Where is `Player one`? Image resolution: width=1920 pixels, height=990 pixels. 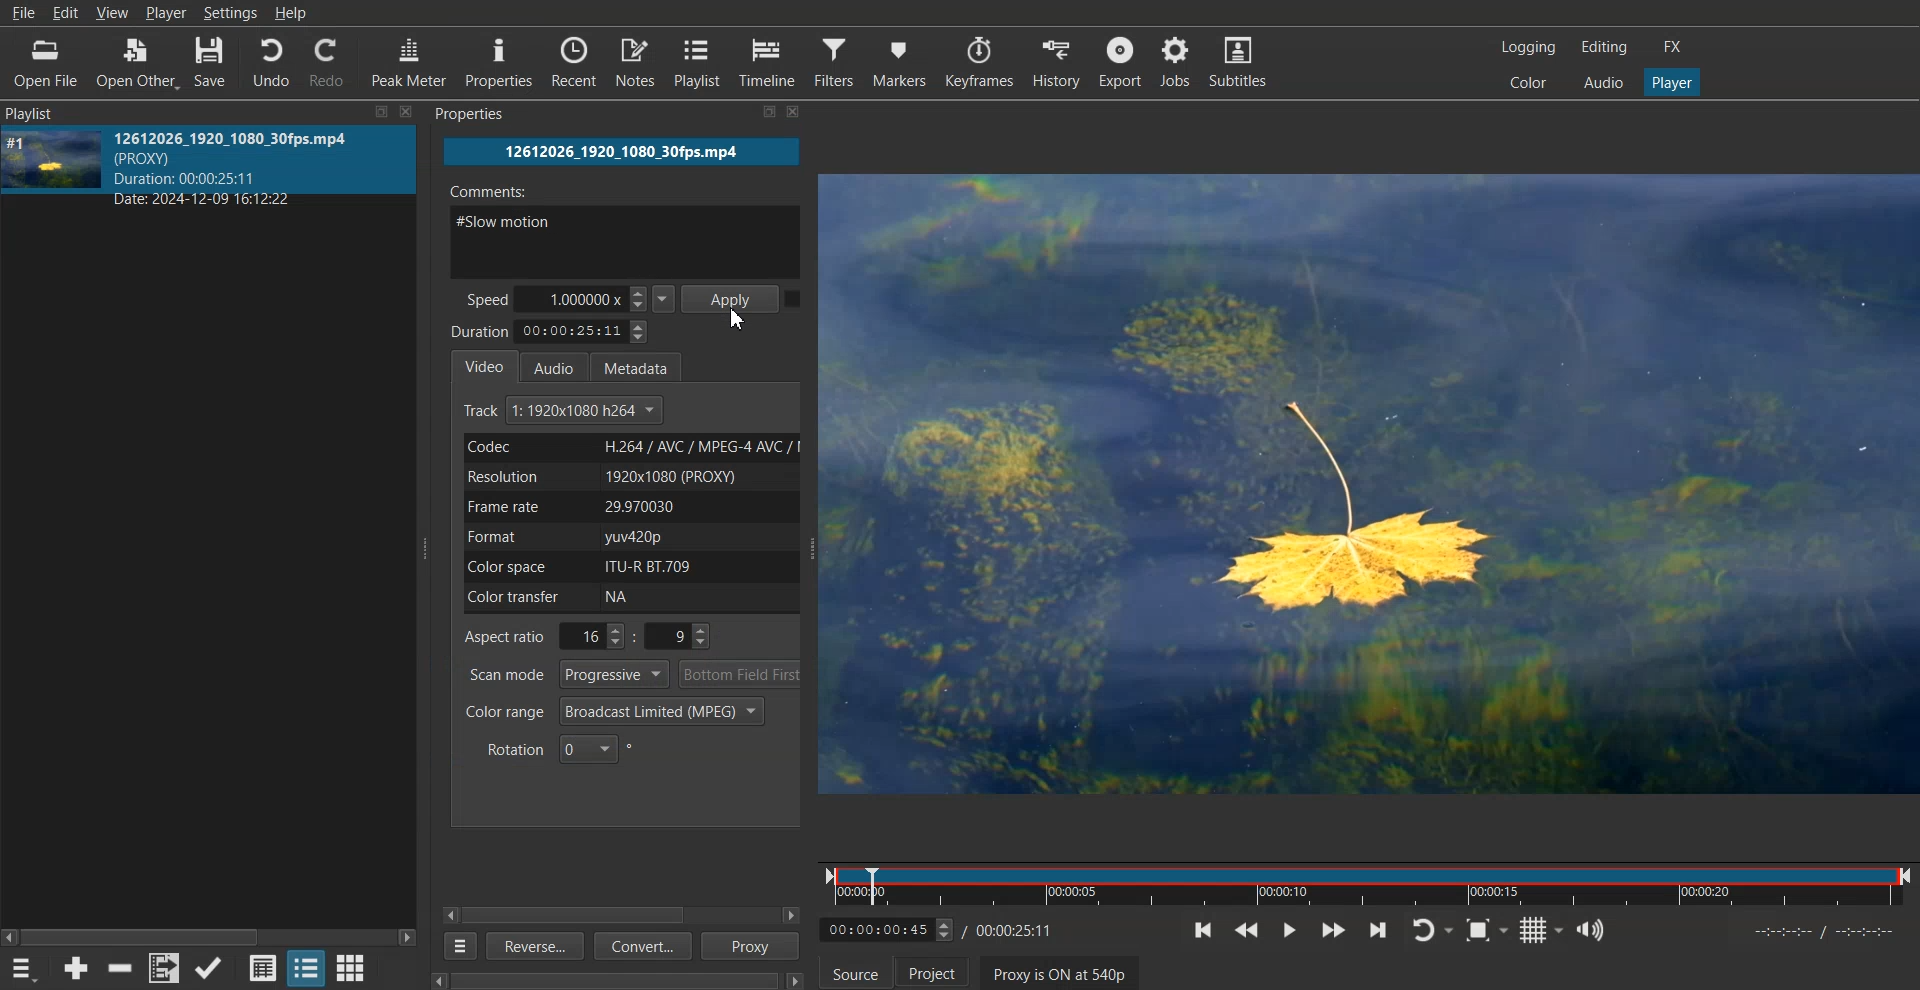 Player one is located at coordinates (1670, 80).